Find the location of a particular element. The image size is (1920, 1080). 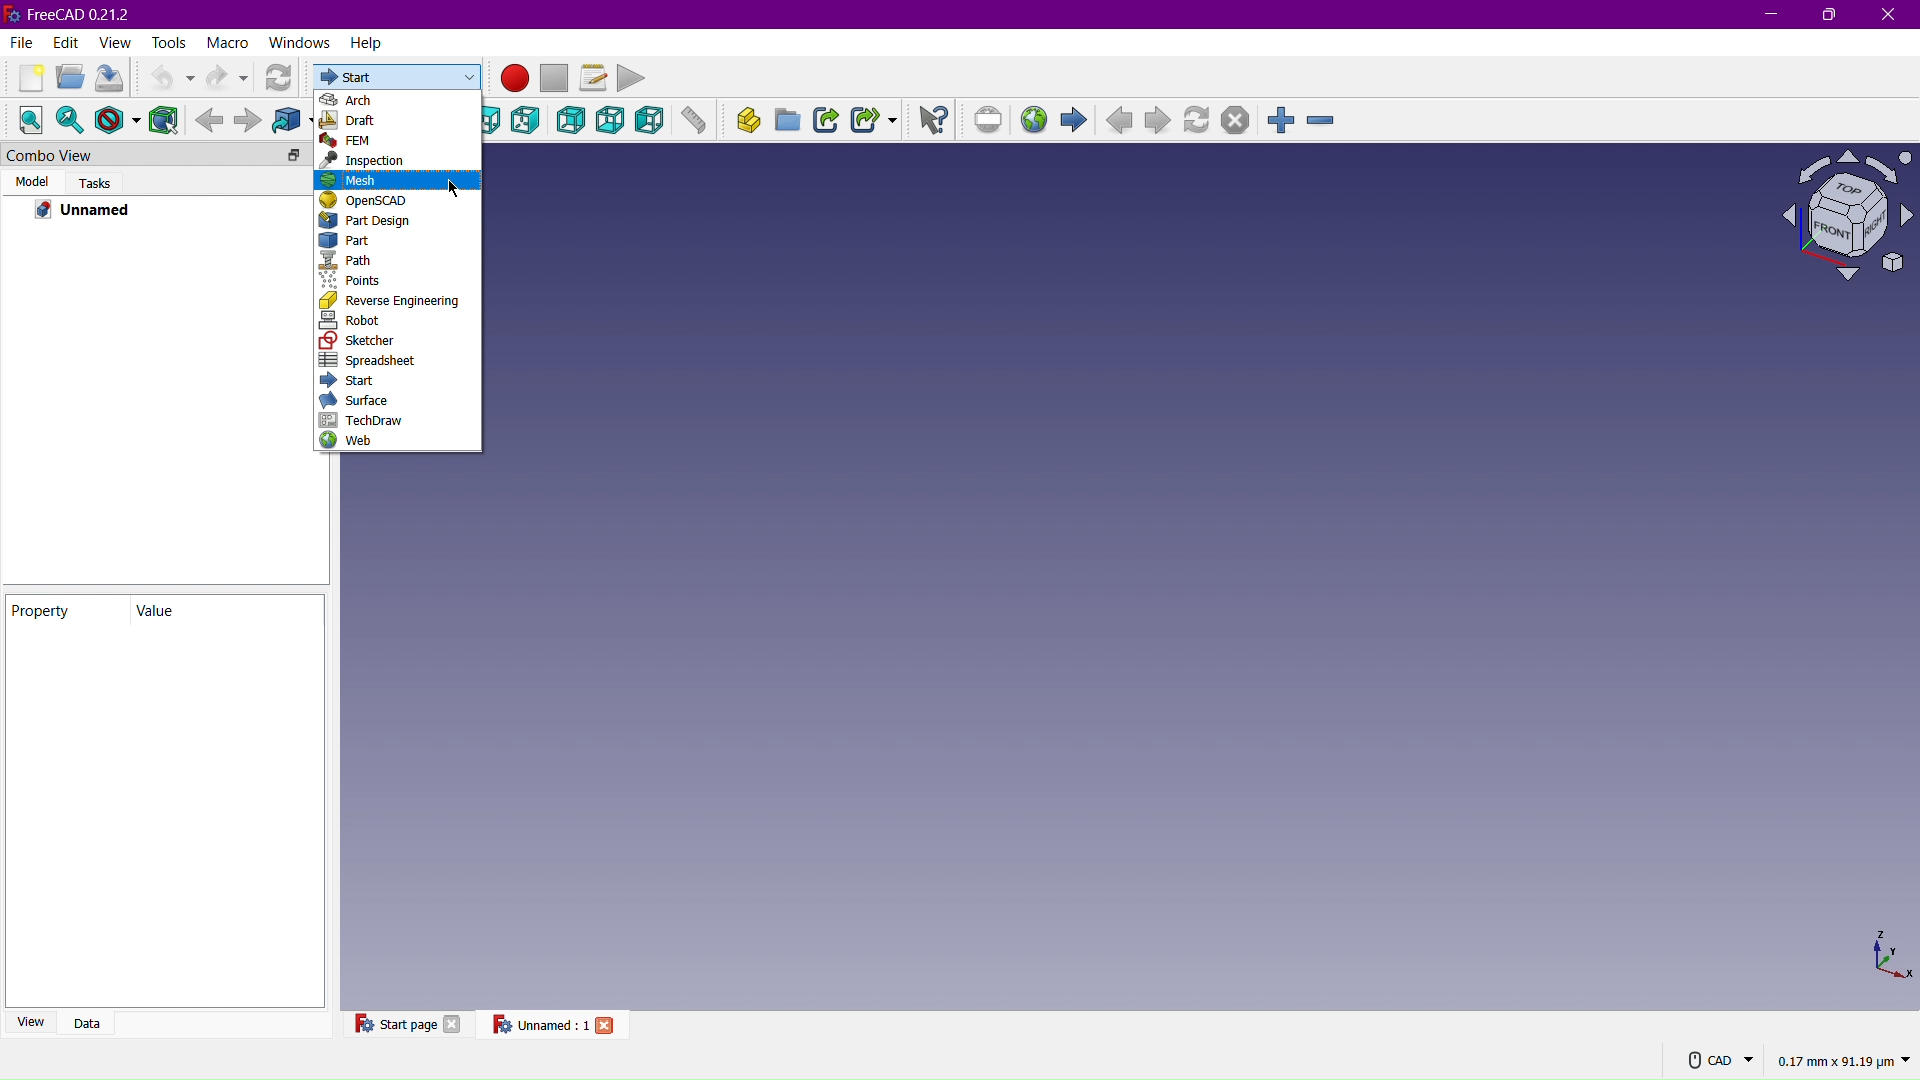

Zoom out is located at coordinates (1320, 118).